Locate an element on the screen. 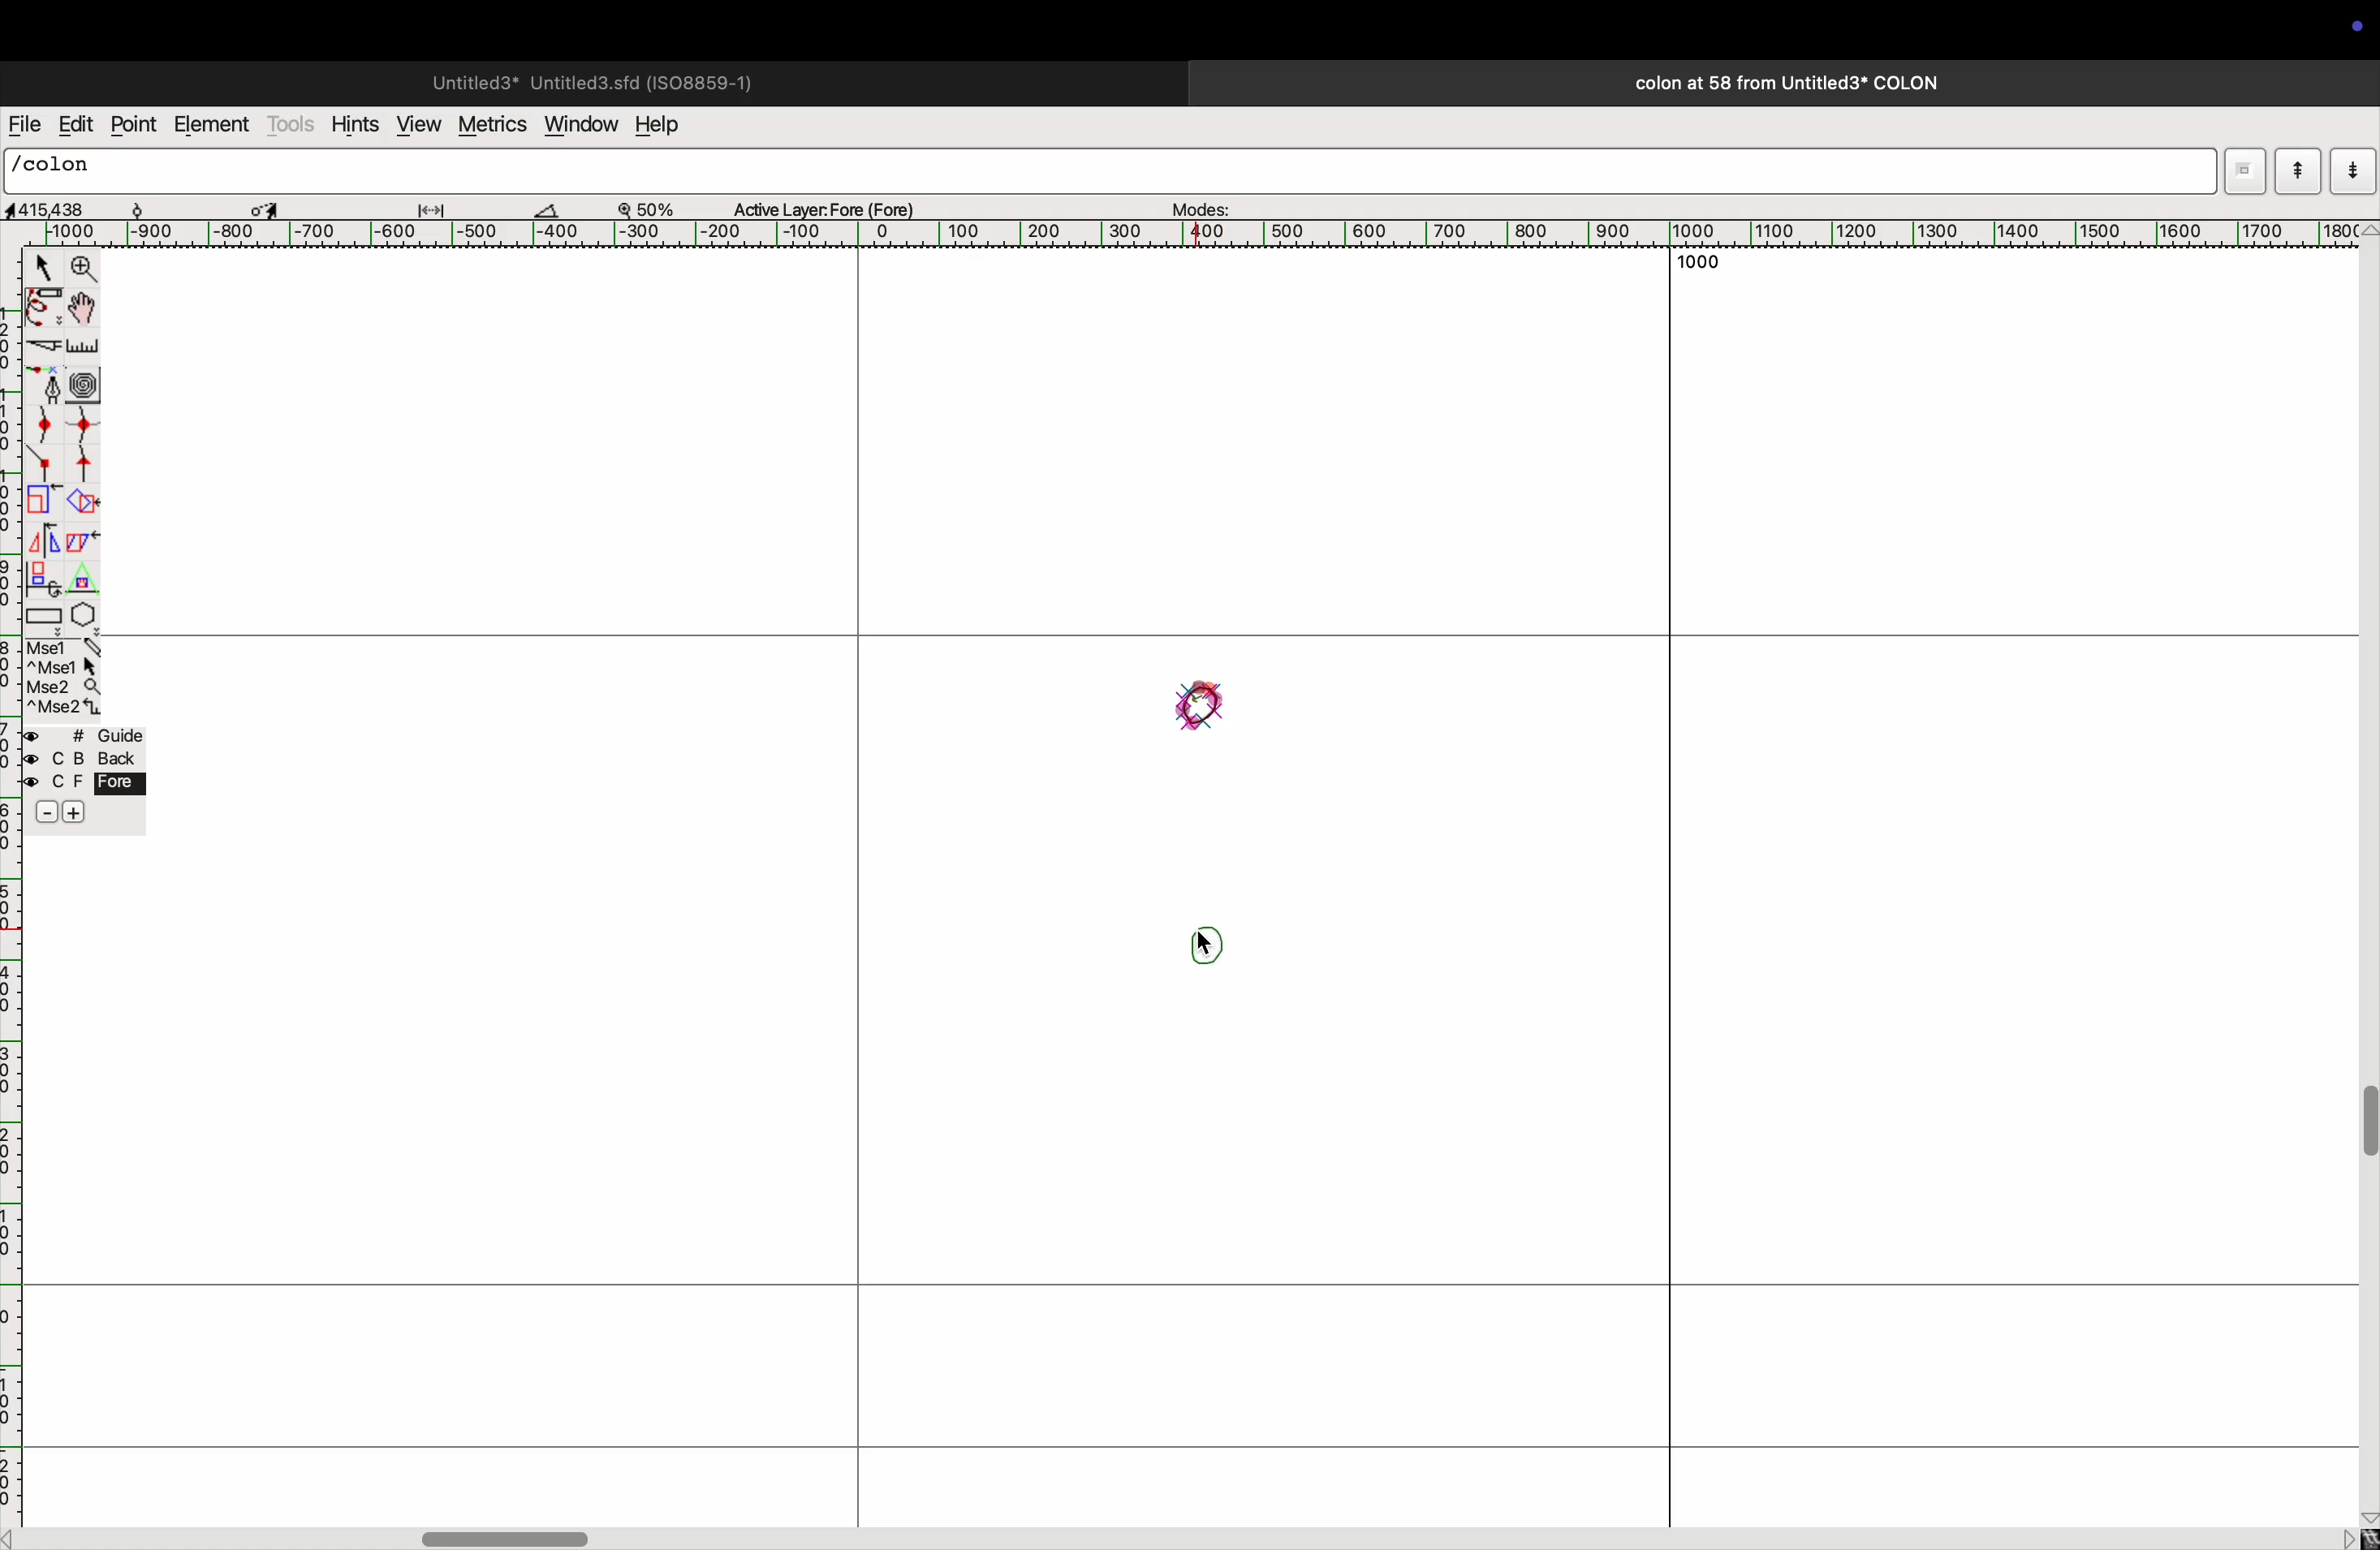 Image resolution: width=2380 pixels, height=1550 pixels. cut is located at coordinates (558, 209).